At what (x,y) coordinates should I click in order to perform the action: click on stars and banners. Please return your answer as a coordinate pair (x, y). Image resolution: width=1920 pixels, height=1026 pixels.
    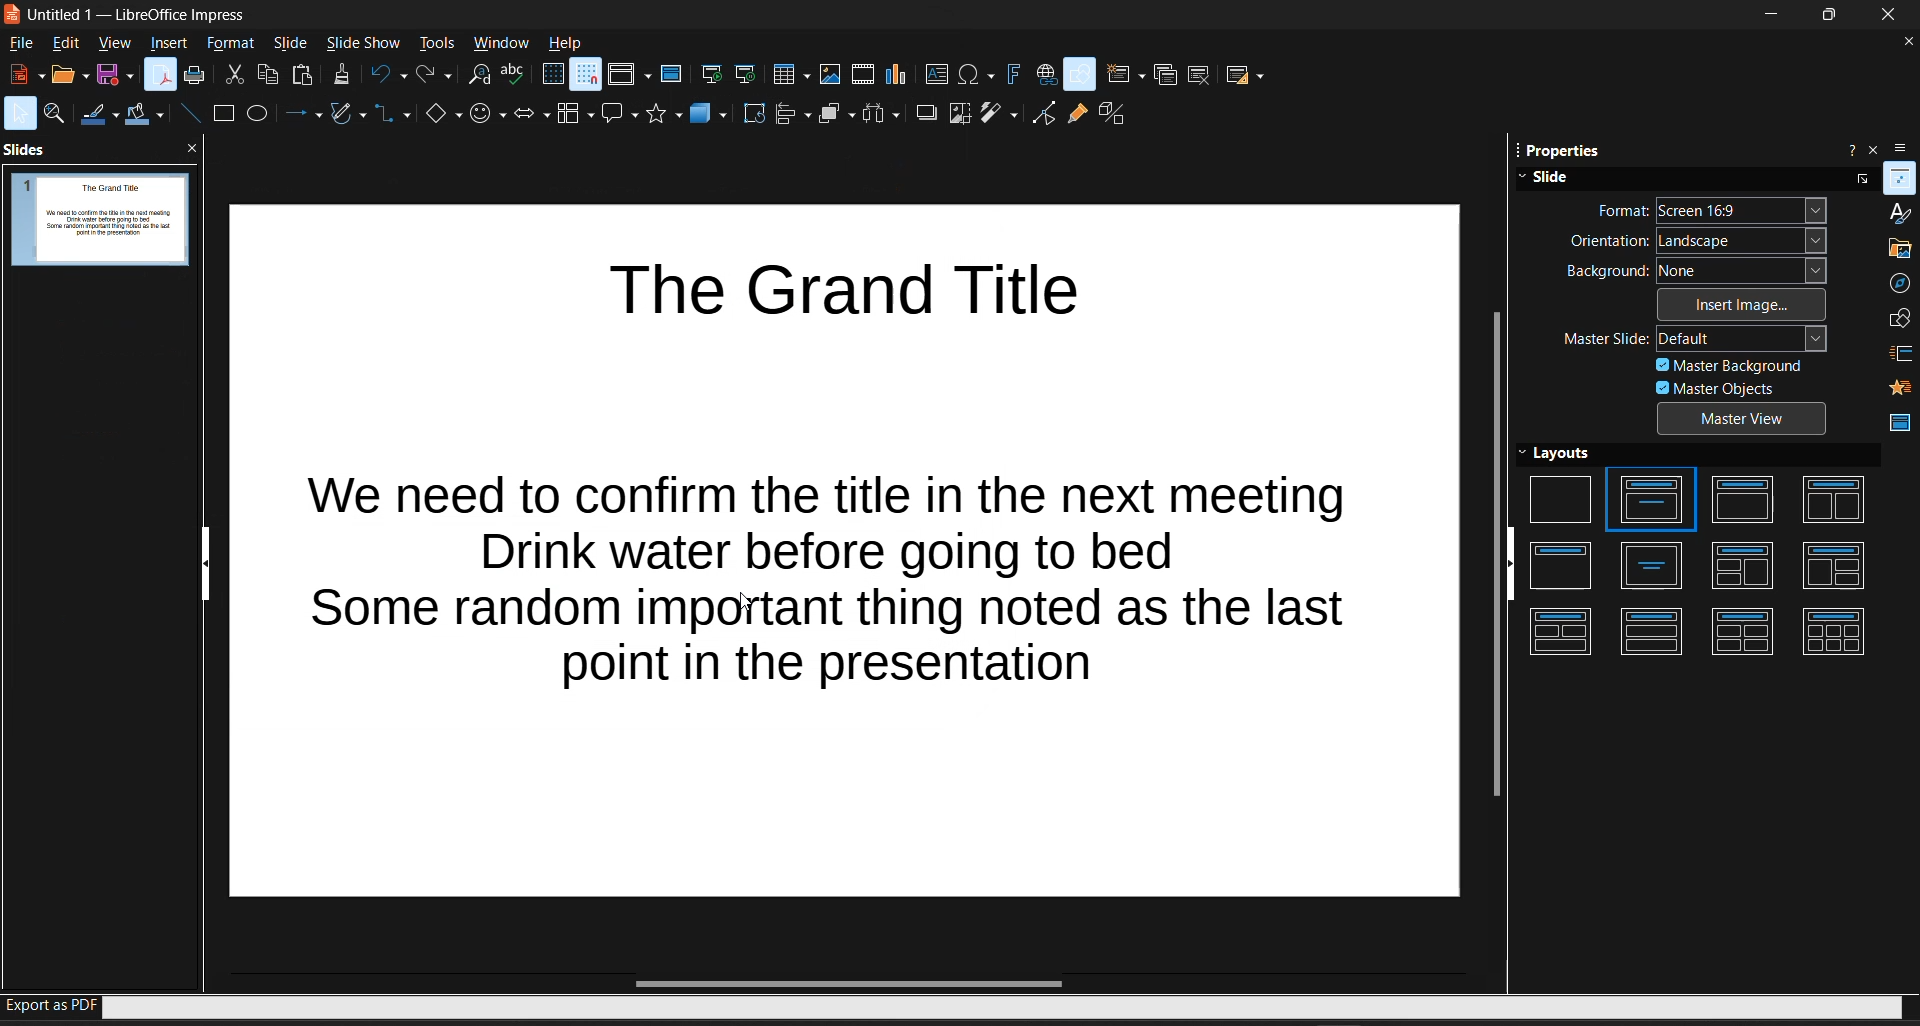
    Looking at the image, I should click on (664, 115).